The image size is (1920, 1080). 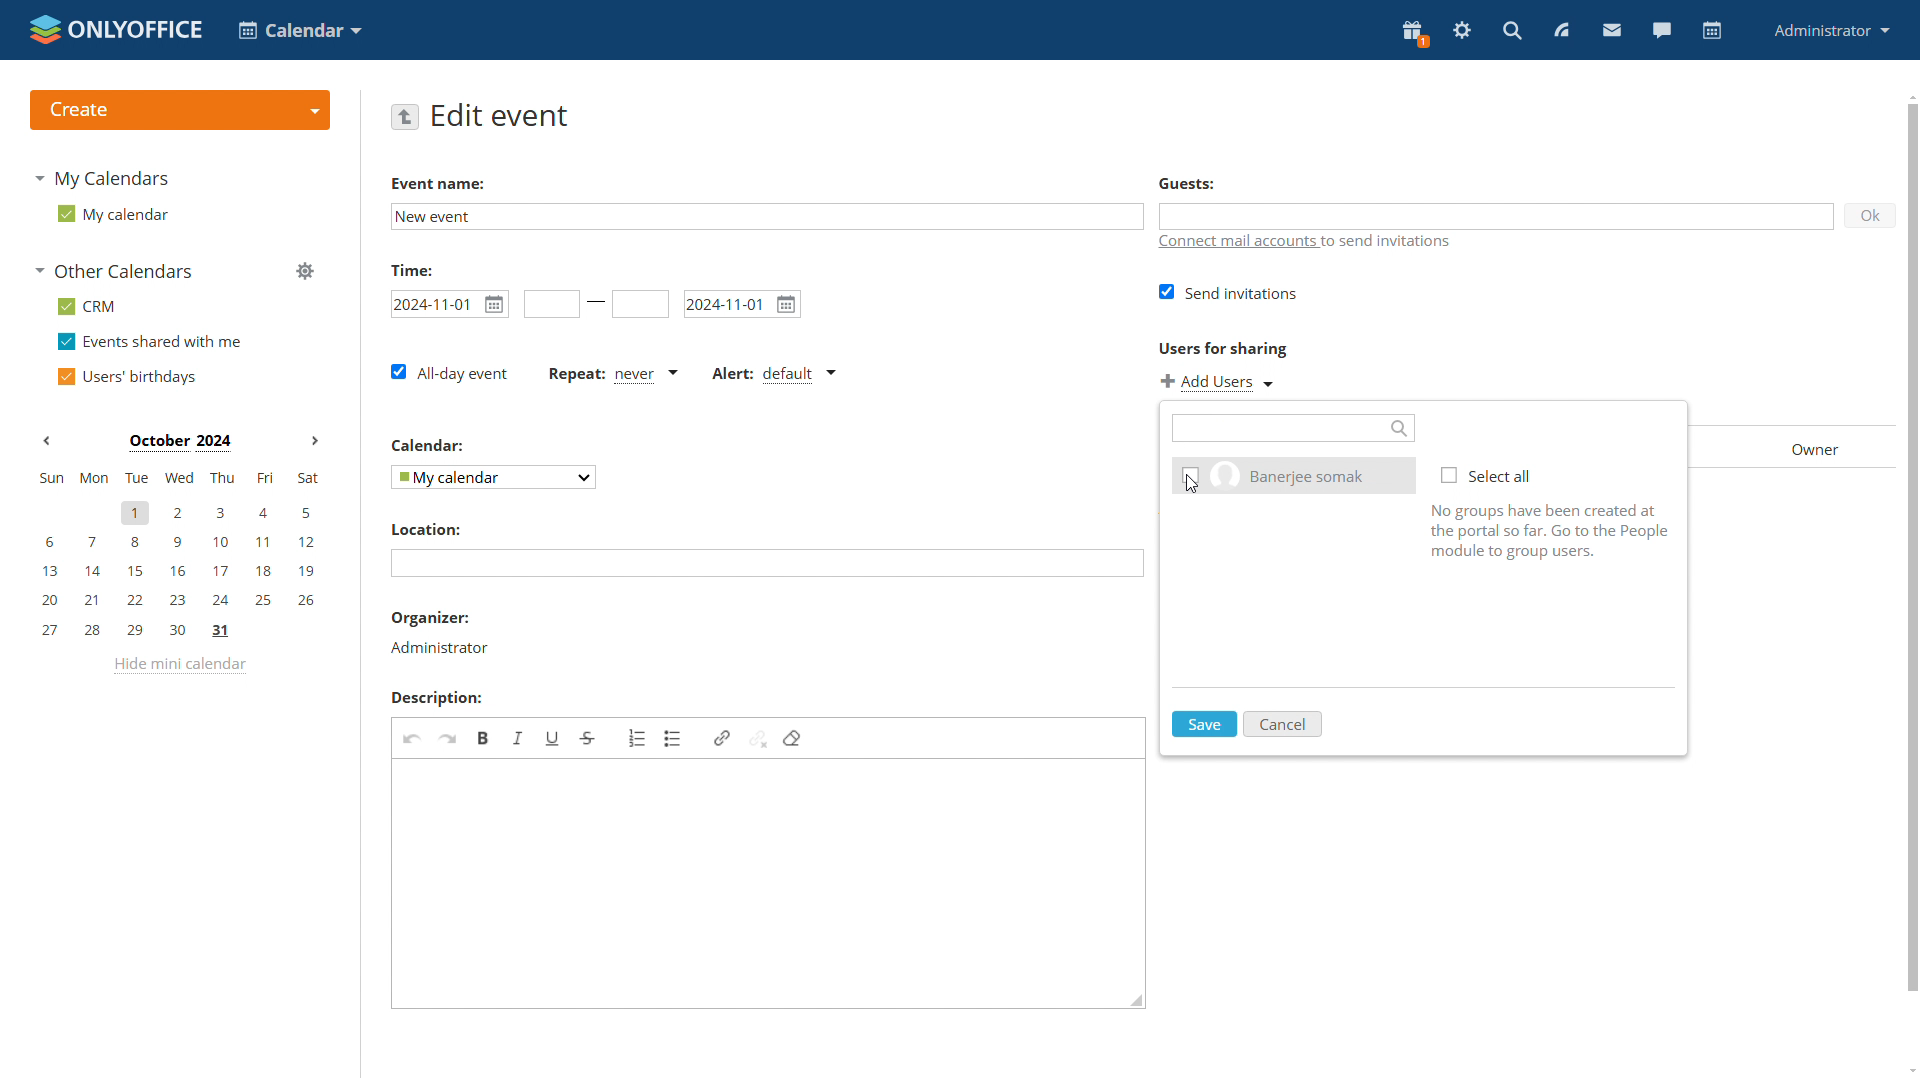 I want to click on italic, so click(x=517, y=737).